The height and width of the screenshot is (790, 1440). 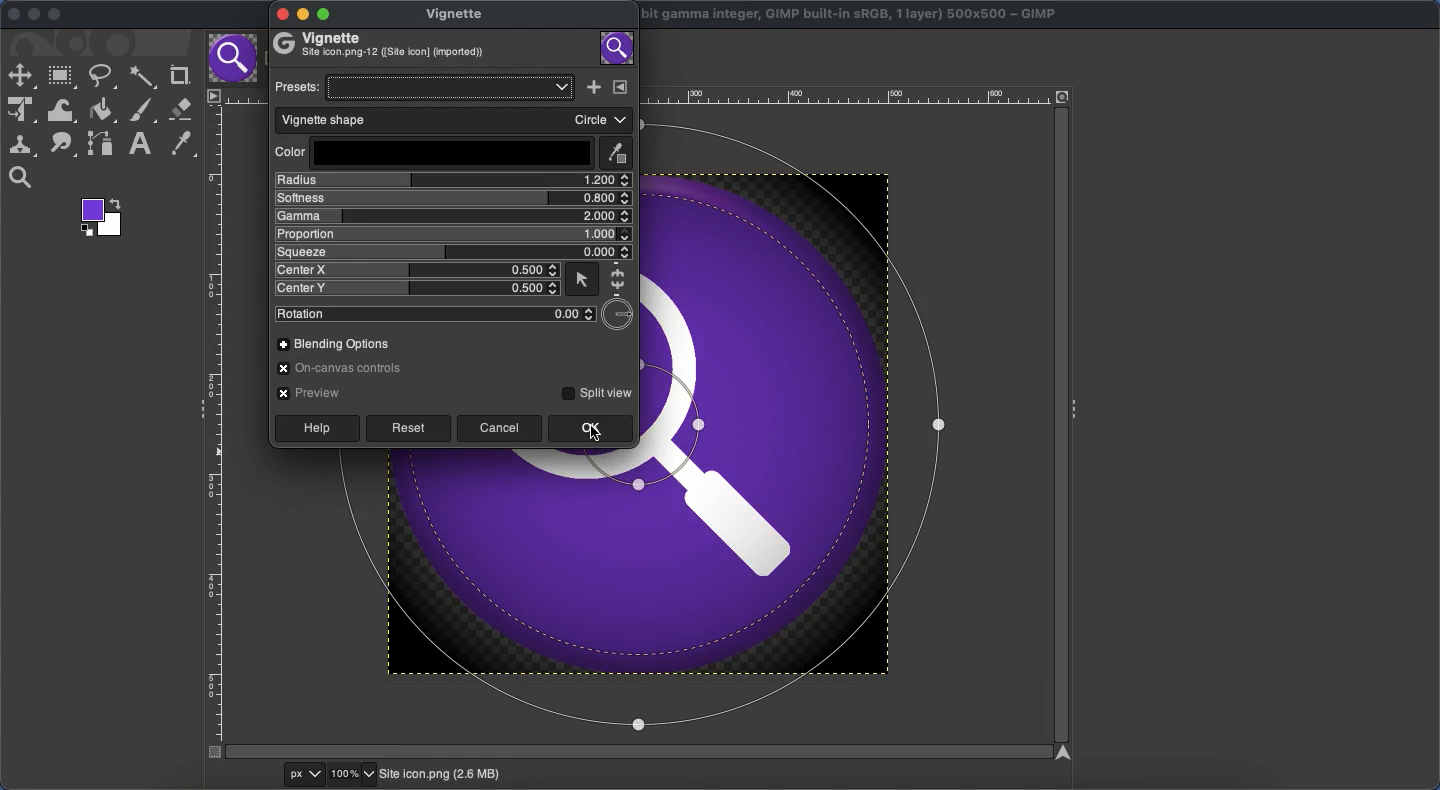 I want to click on Reset, so click(x=407, y=429).